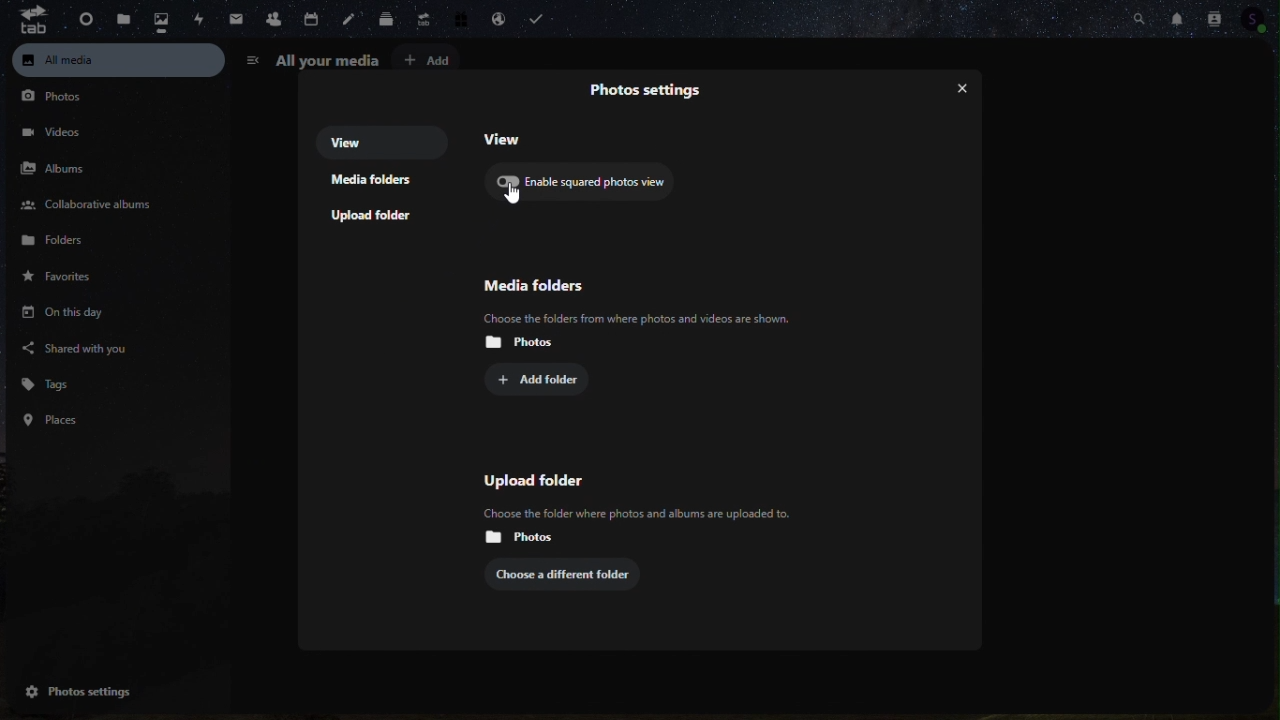 The height and width of the screenshot is (720, 1280). Describe the element at coordinates (56, 131) in the screenshot. I see `videos` at that location.